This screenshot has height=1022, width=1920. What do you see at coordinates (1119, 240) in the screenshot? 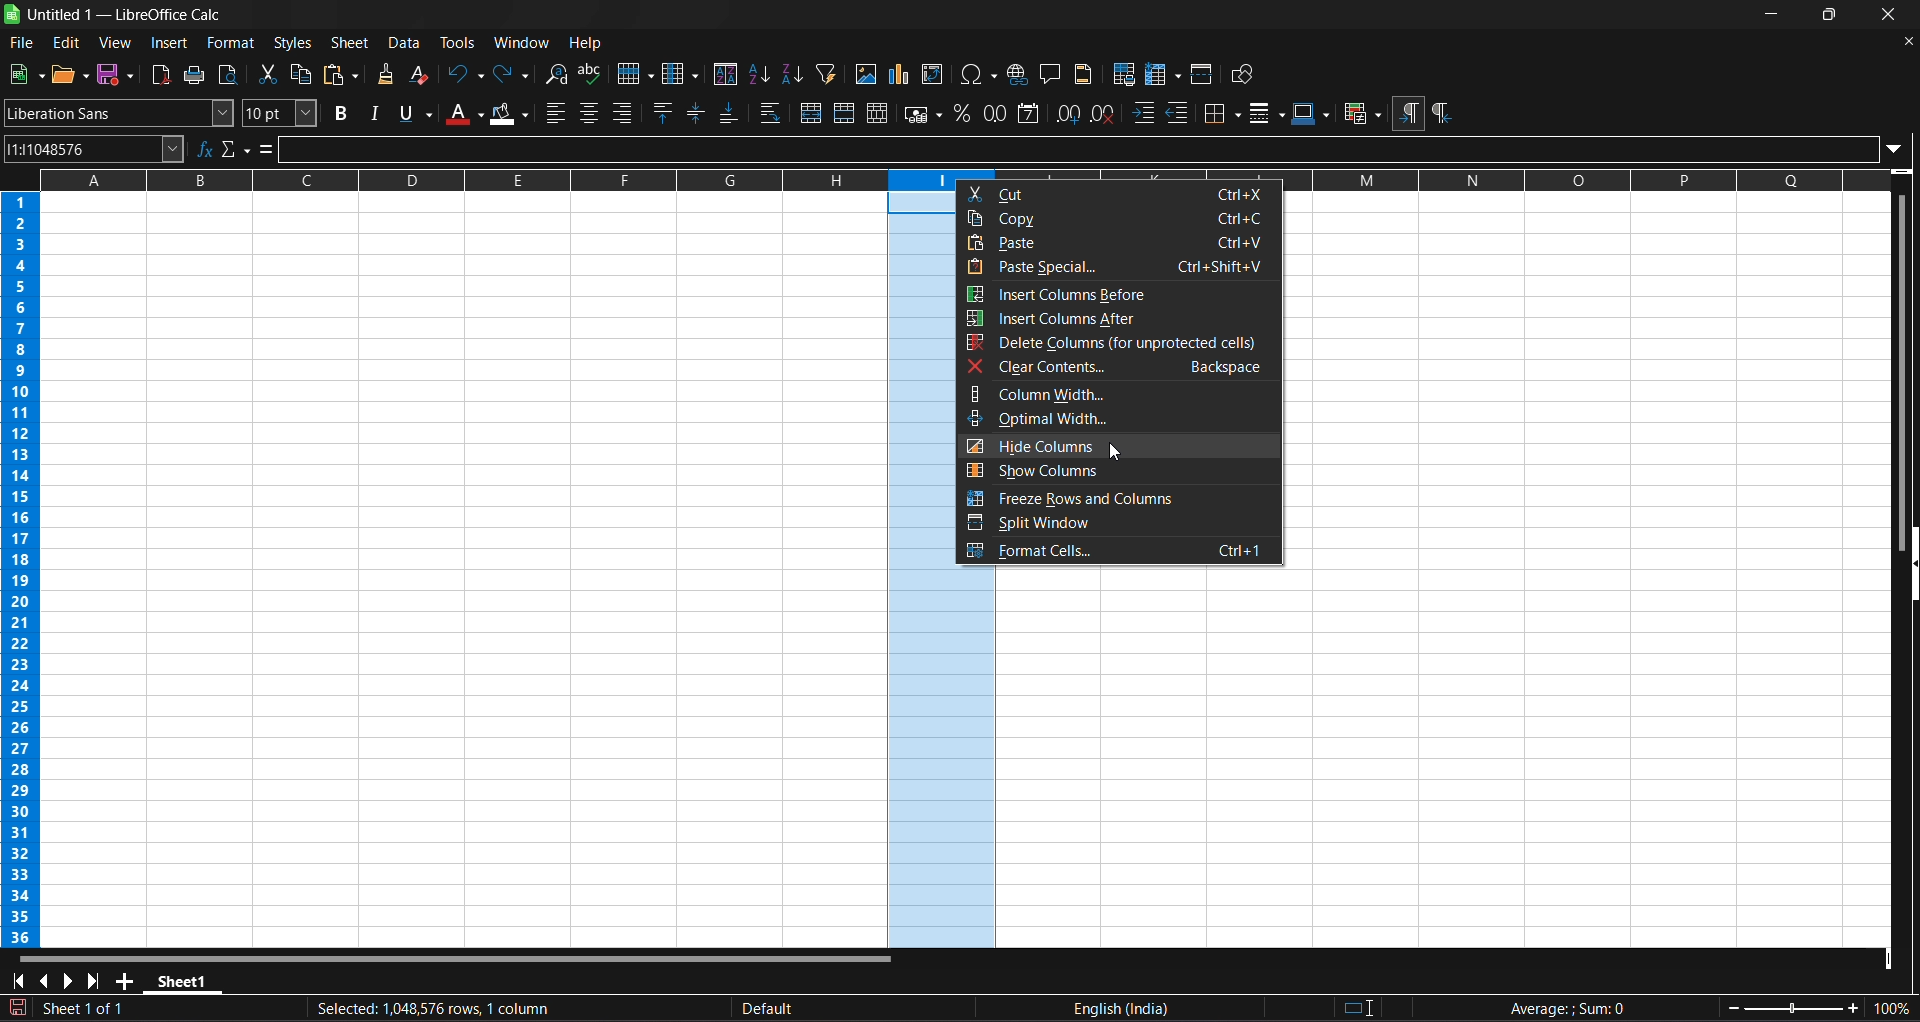
I see `paste` at bounding box center [1119, 240].